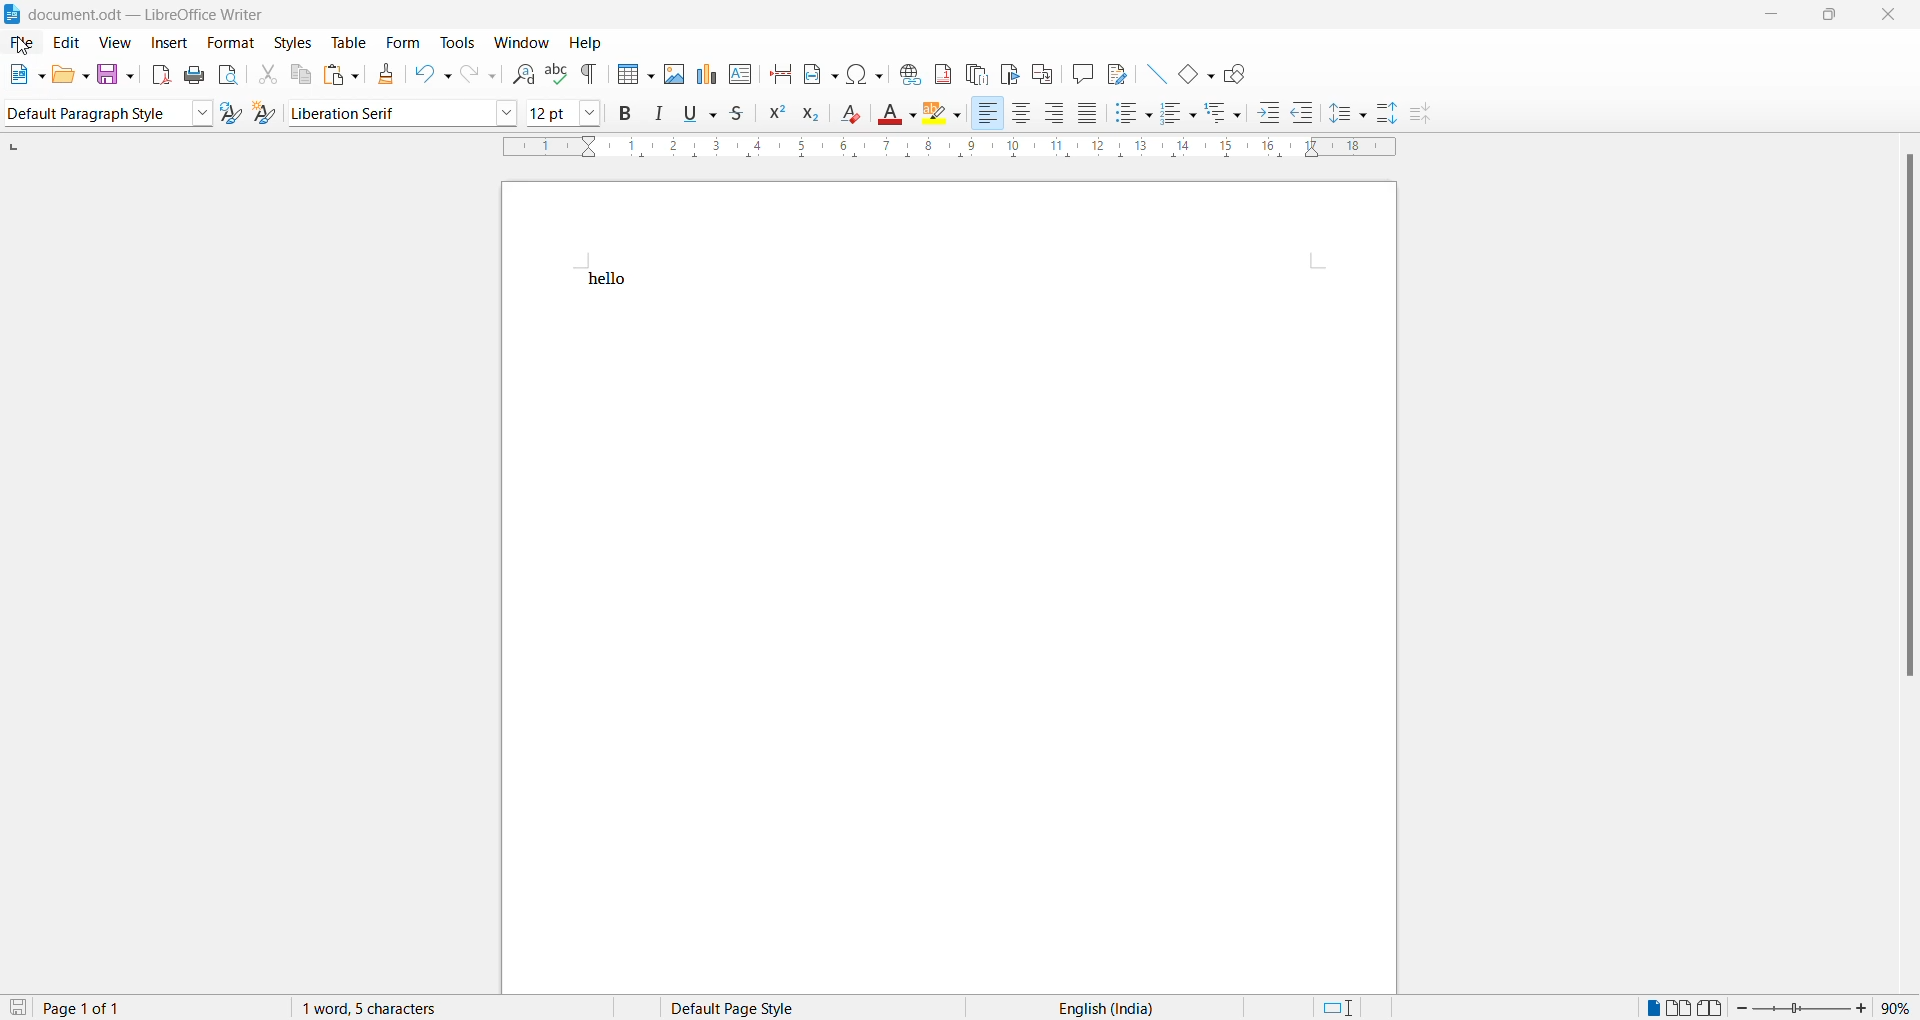 The width and height of the screenshot is (1920, 1020). Describe the element at coordinates (949, 148) in the screenshot. I see `ruler` at that location.